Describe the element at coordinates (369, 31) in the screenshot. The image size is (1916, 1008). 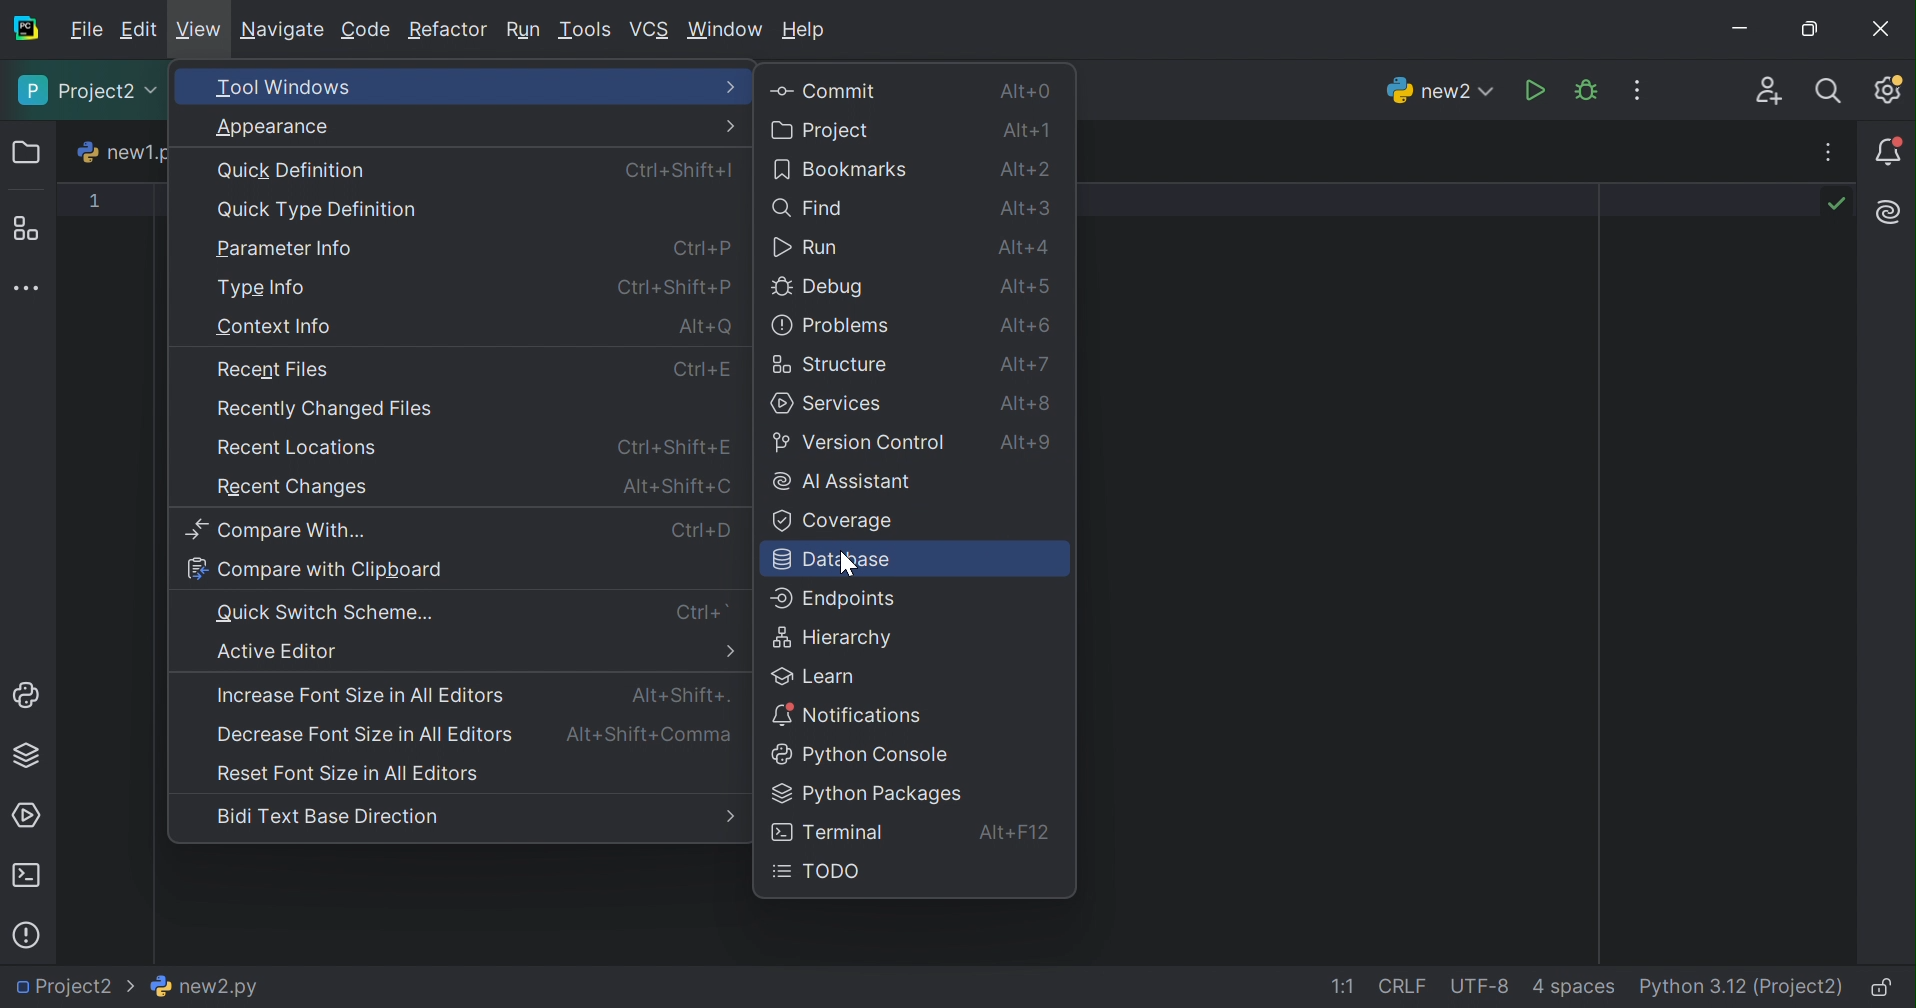
I see `` at that location.